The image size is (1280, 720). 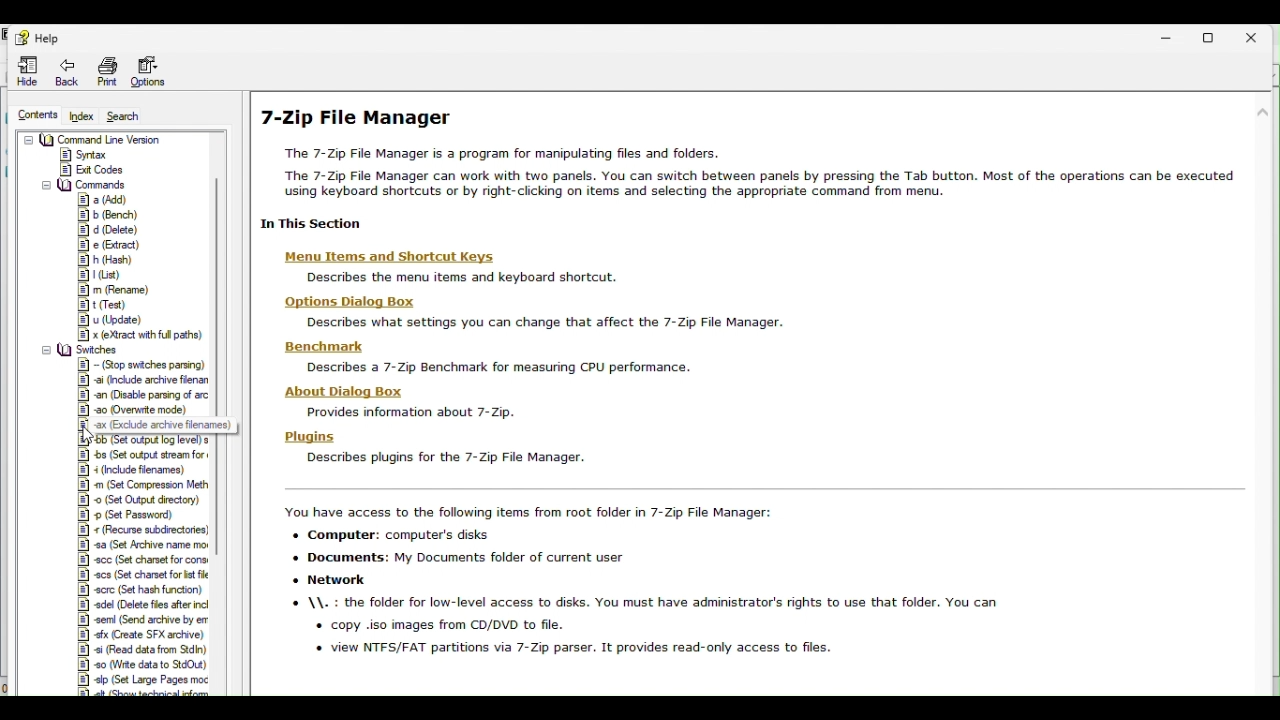 I want to click on Contents, so click(x=30, y=114).